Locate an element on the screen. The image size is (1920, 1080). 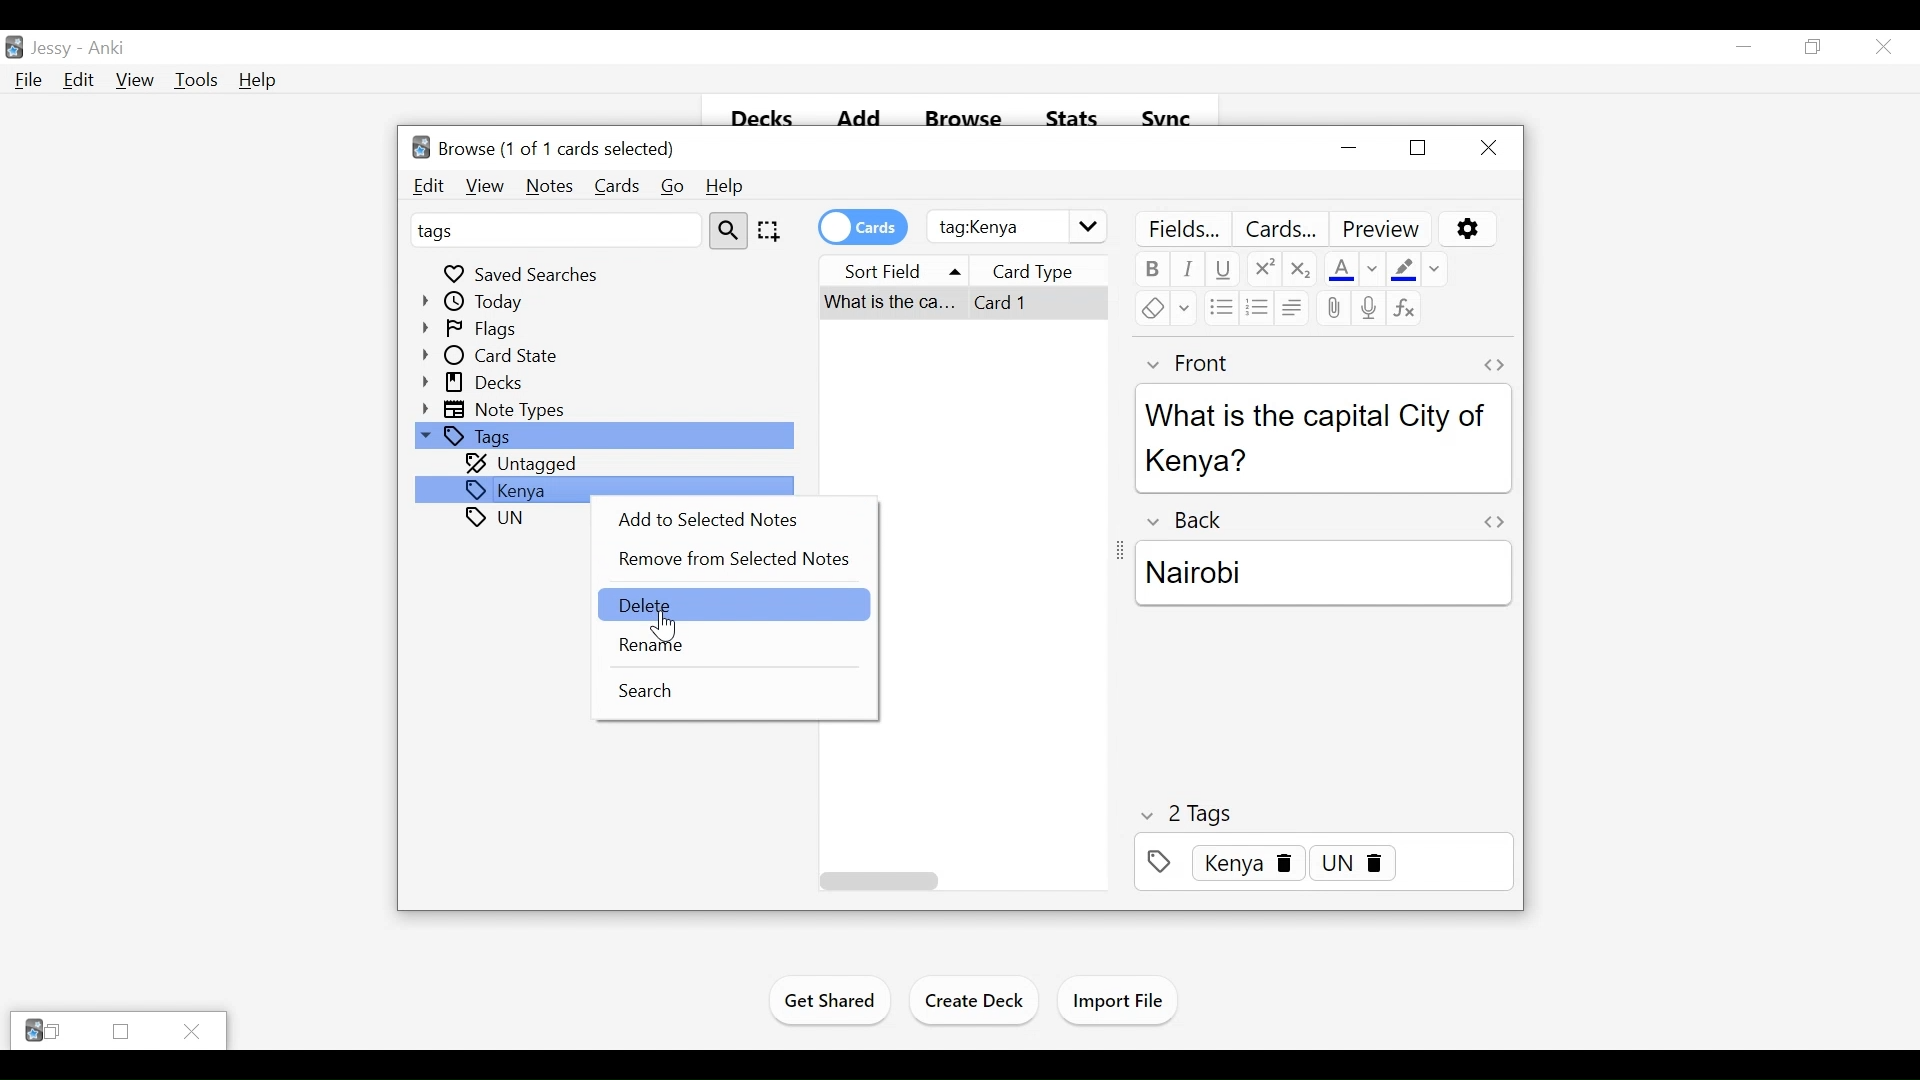
Number of Tags is located at coordinates (1191, 815).